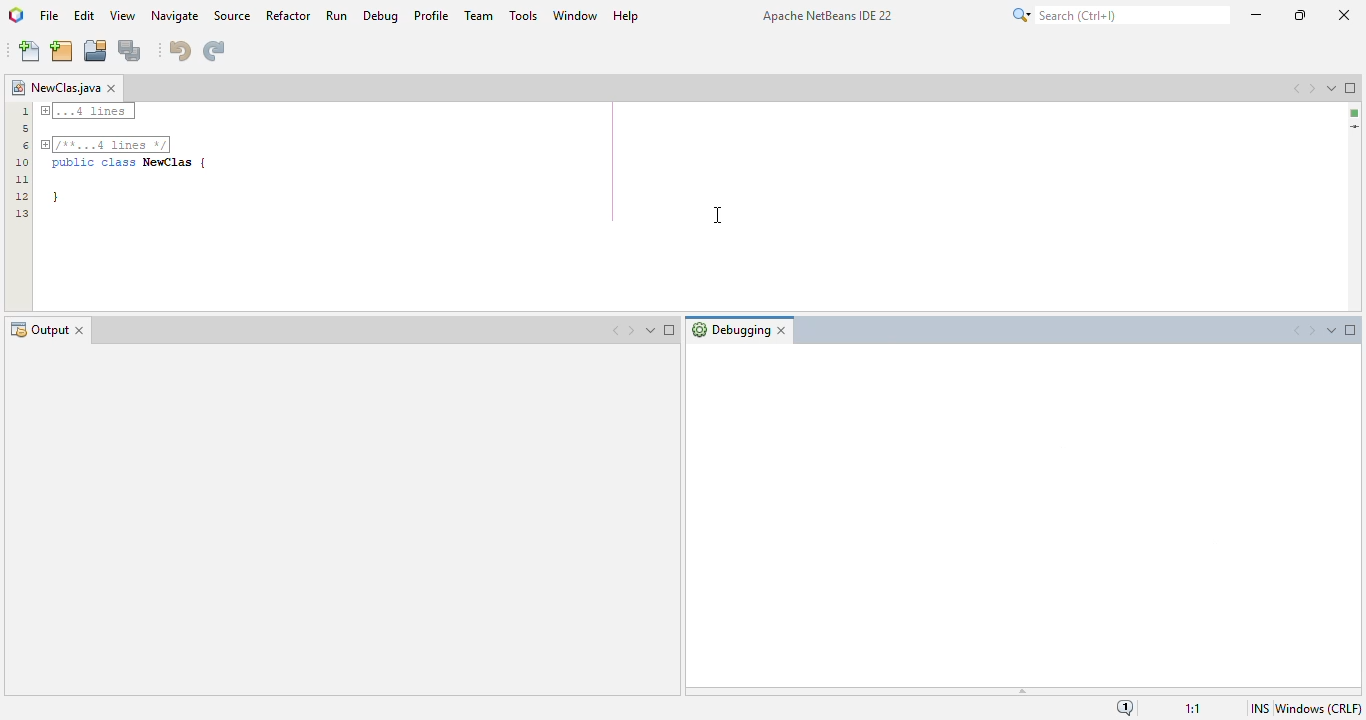 This screenshot has width=1366, height=720. Describe the element at coordinates (719, 215) in the screenshot. I see `cursor` at that location.